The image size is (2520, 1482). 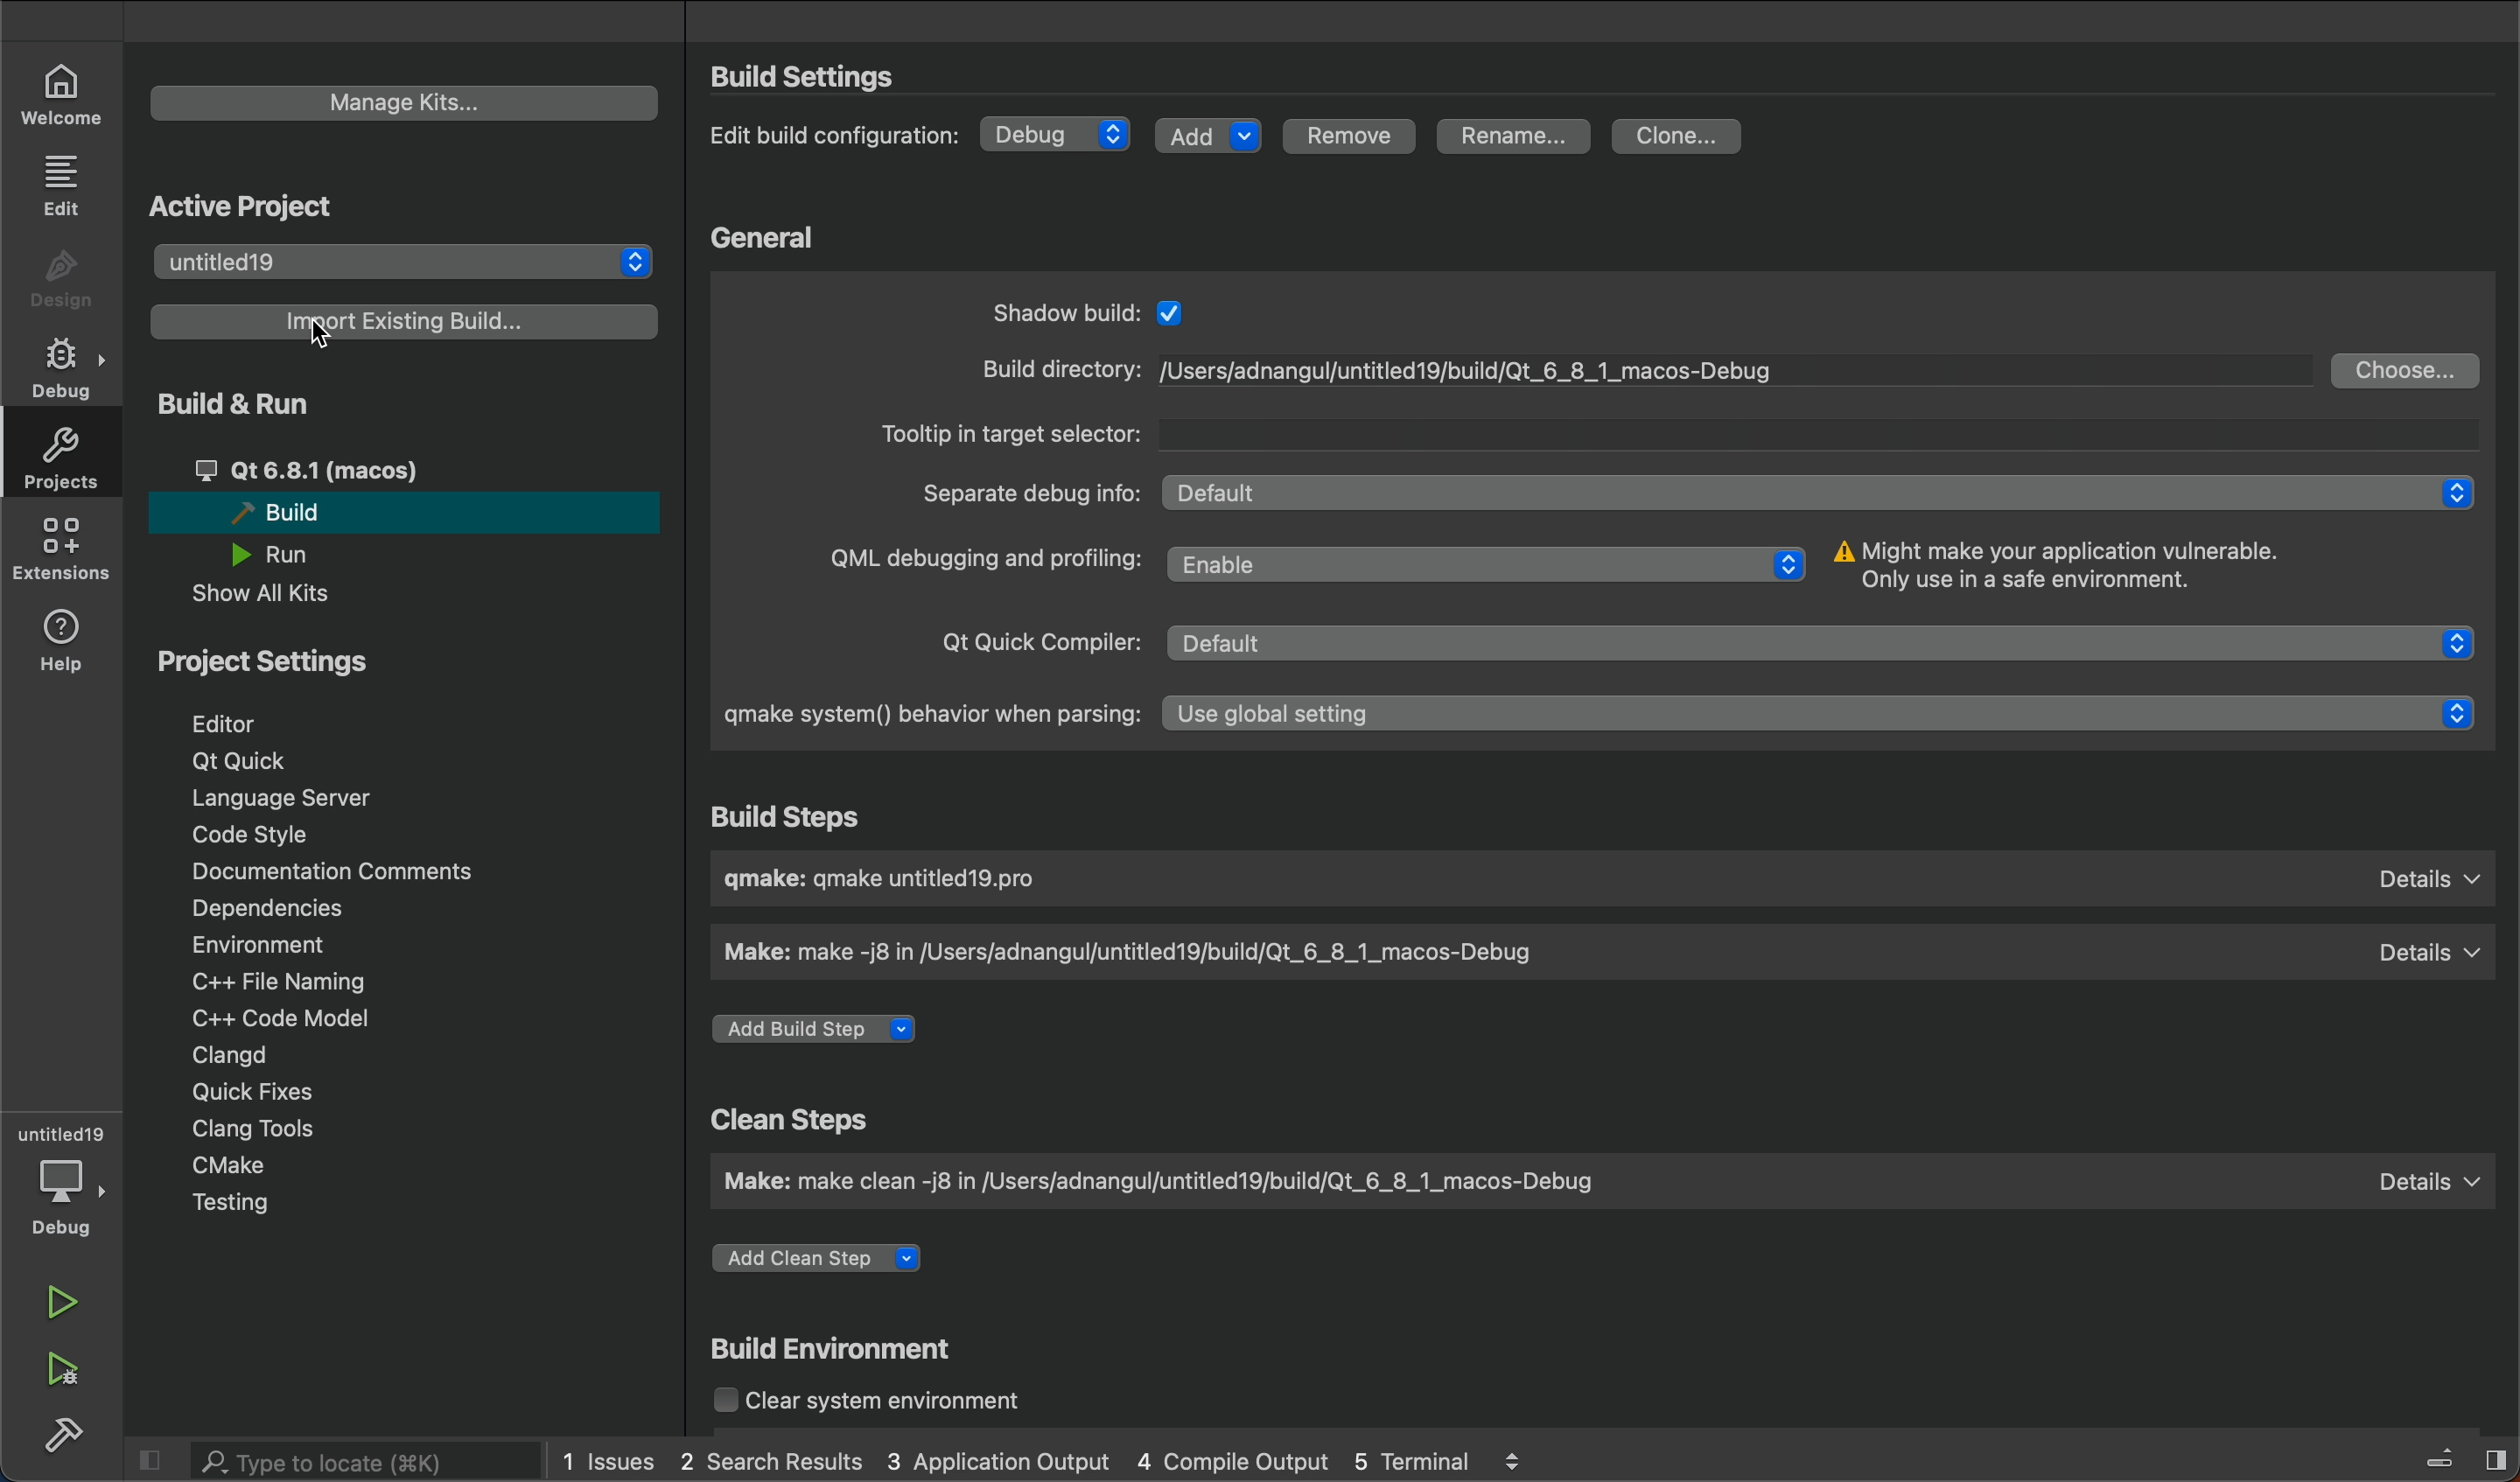 What do you see at coordinates (286, 944) in the screenshot?
I see `Environment ` at bounding box center [286, 944].